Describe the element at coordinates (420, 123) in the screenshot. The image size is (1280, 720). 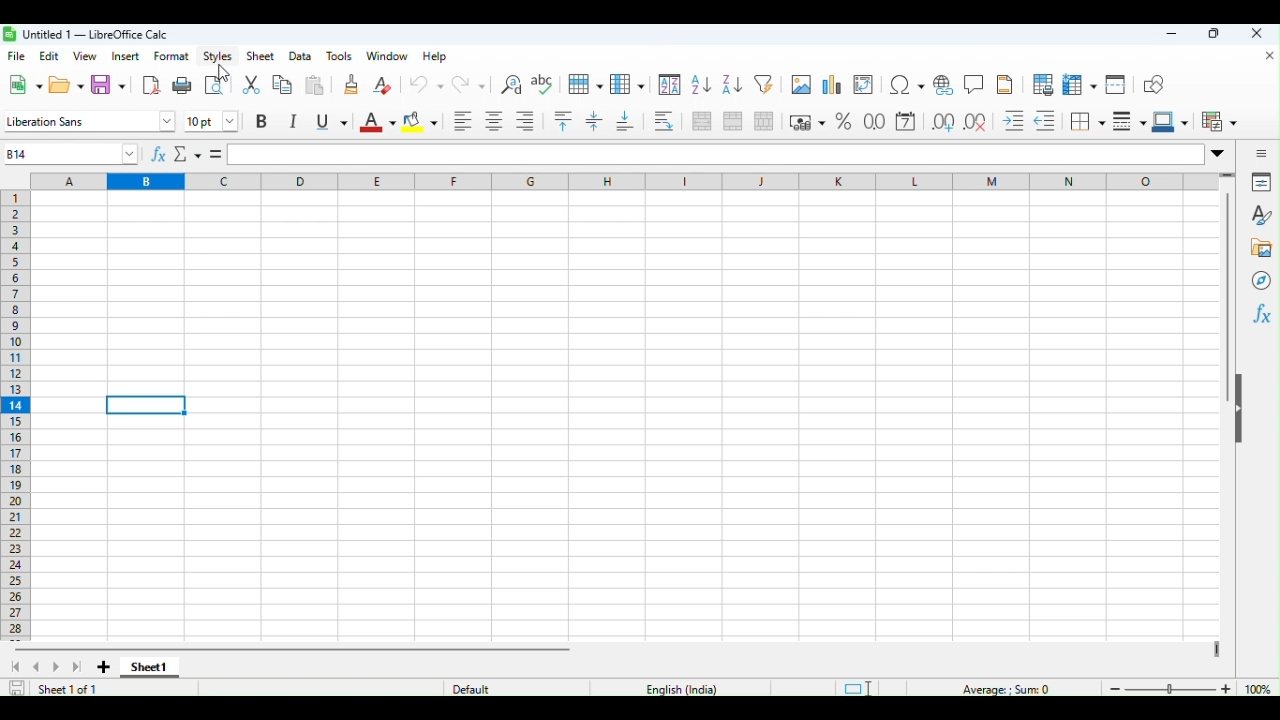
I see `fill colour` at that location.